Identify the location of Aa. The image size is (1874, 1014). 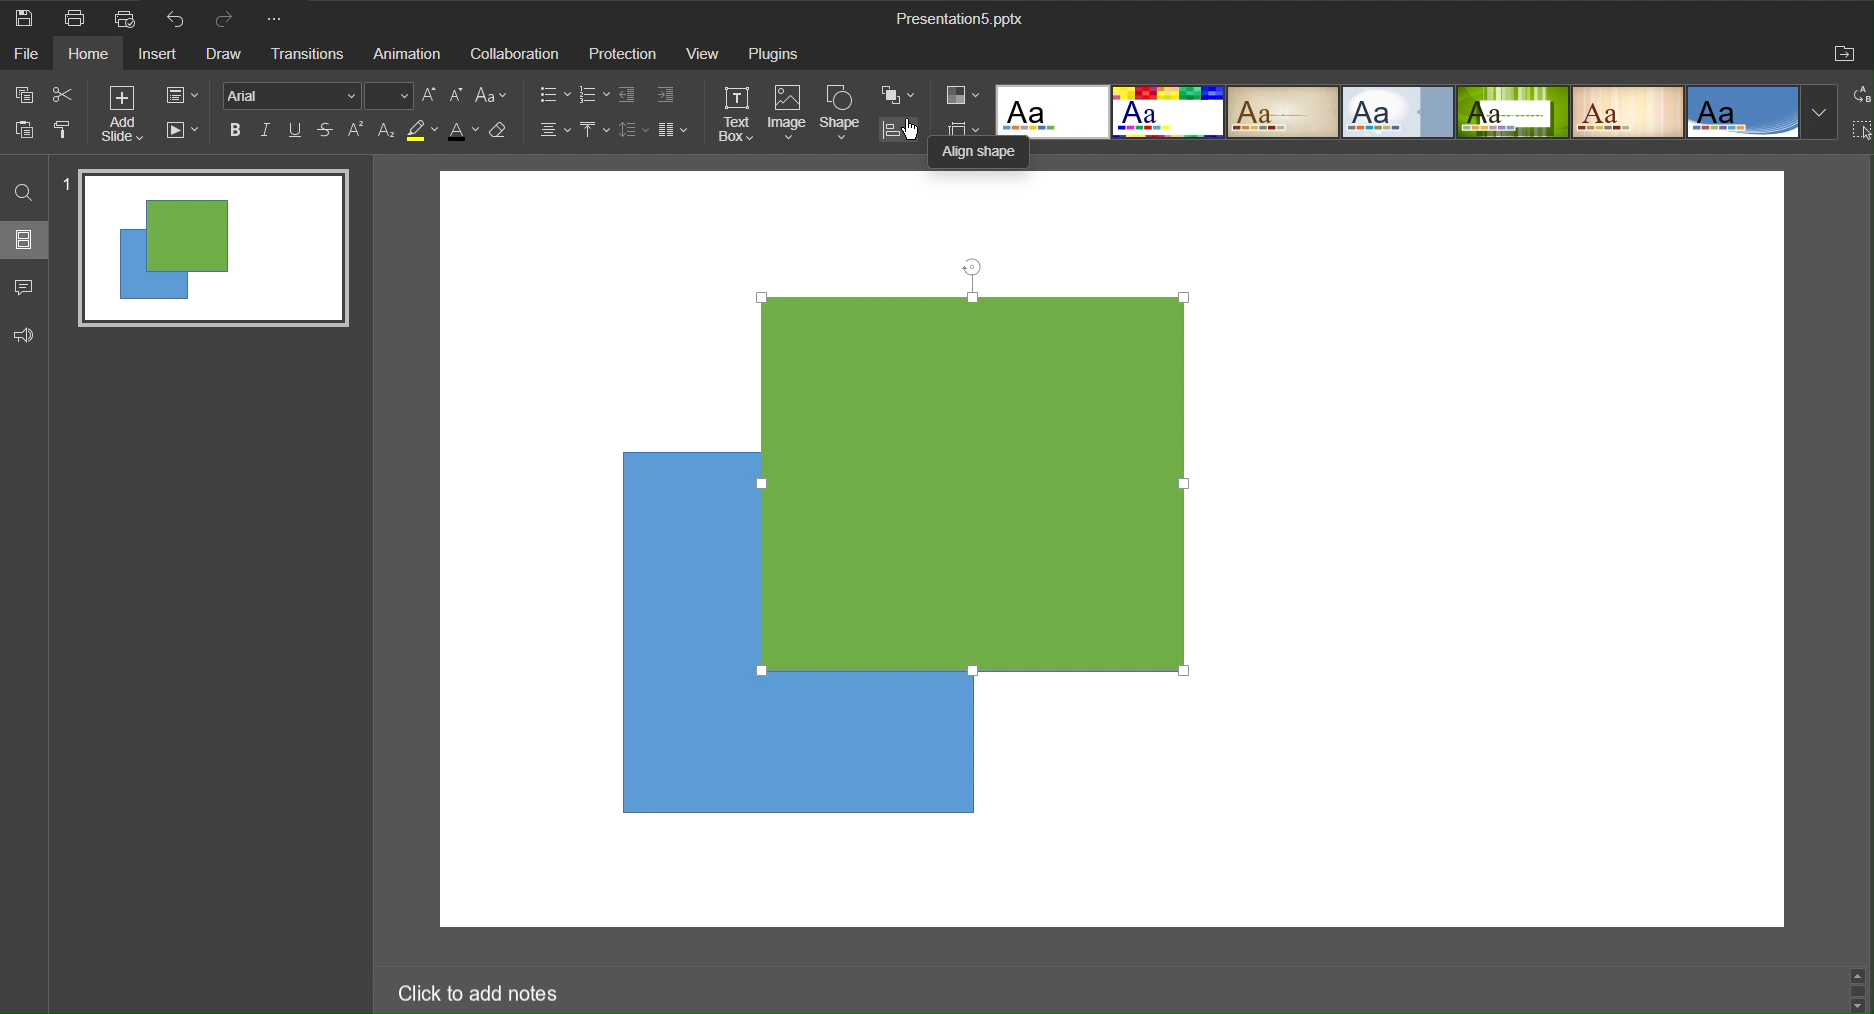
(1016, 106).